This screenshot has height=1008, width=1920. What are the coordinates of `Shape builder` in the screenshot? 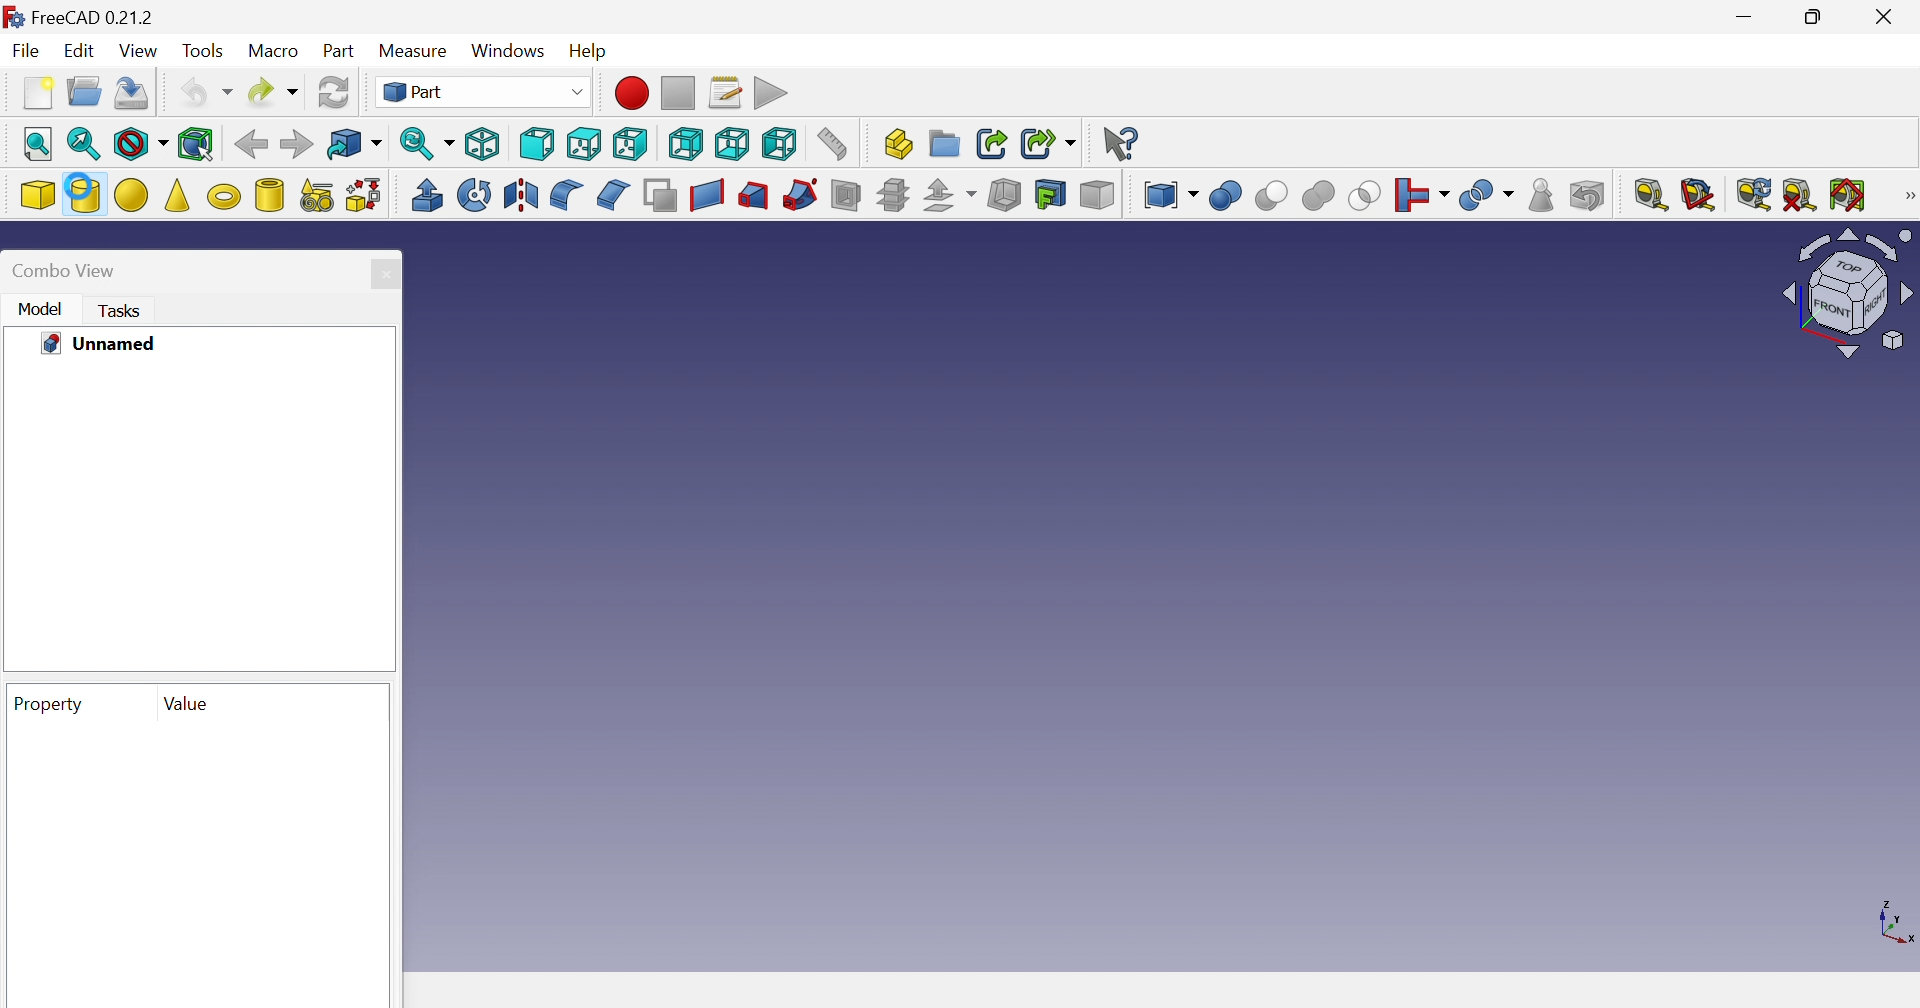 It's located at (364, 195).